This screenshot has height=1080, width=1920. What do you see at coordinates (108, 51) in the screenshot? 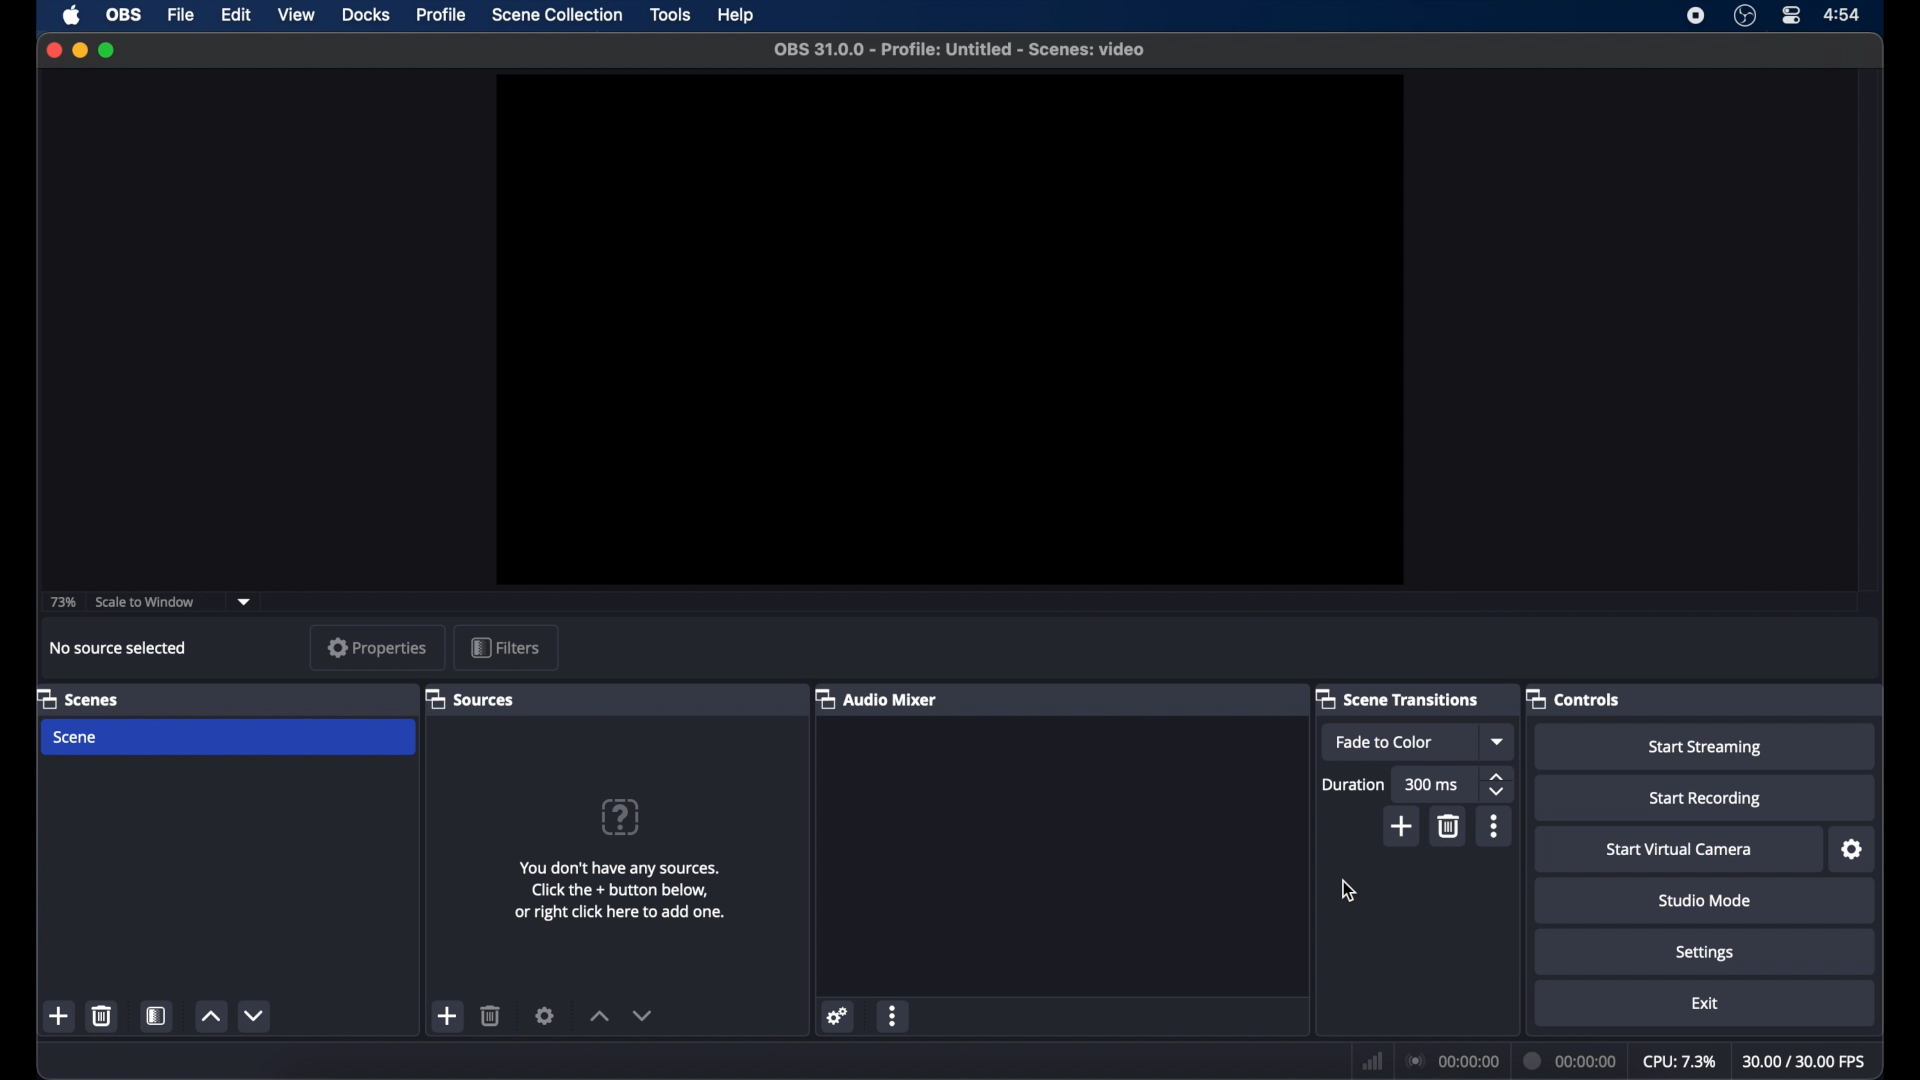
I see `maximize` at bounding box center [108, 51].